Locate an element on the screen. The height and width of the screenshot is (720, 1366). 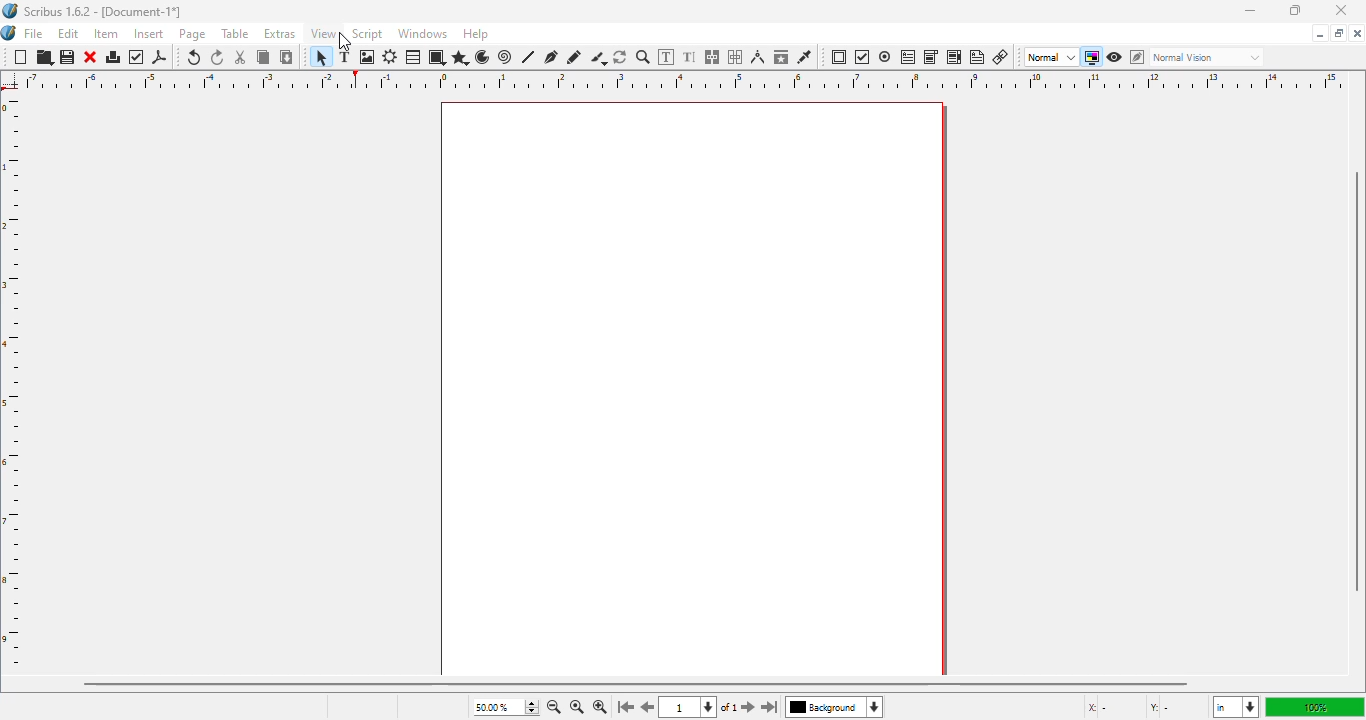
table is located at coordinates (236, 34).